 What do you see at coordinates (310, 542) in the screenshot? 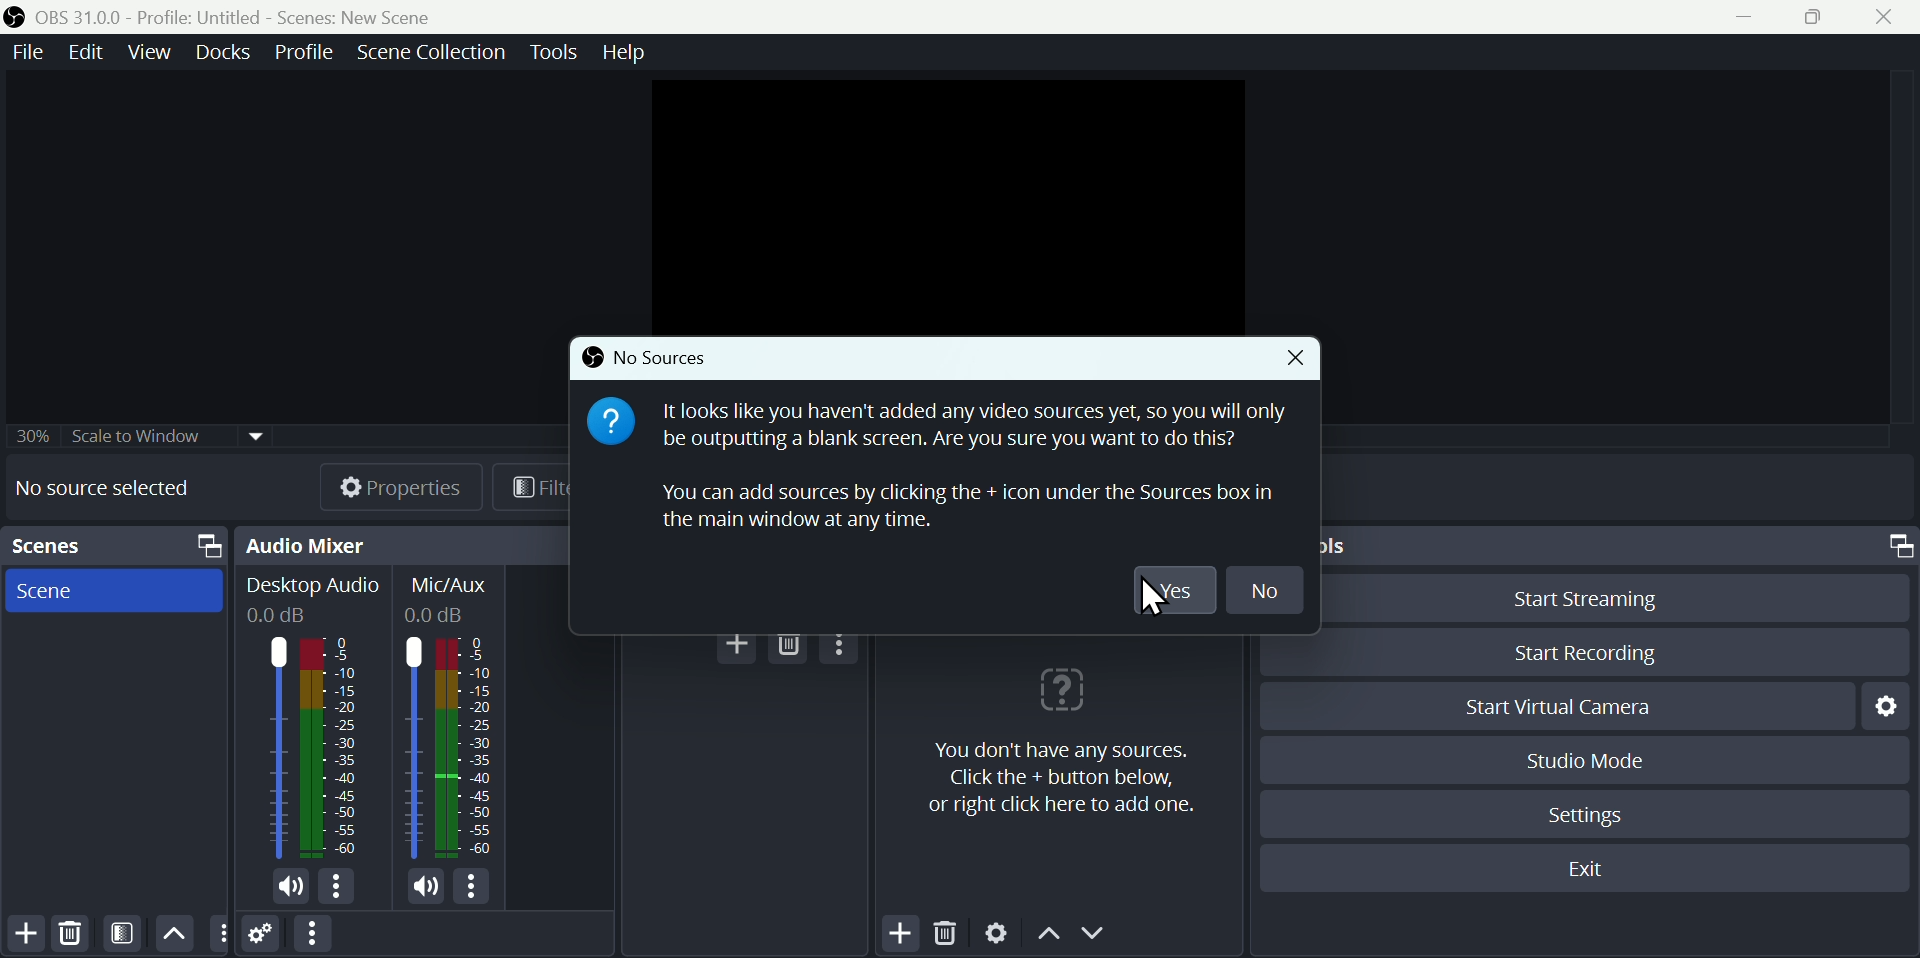
I see `Audio mixer` at bounding box center [310, 542].